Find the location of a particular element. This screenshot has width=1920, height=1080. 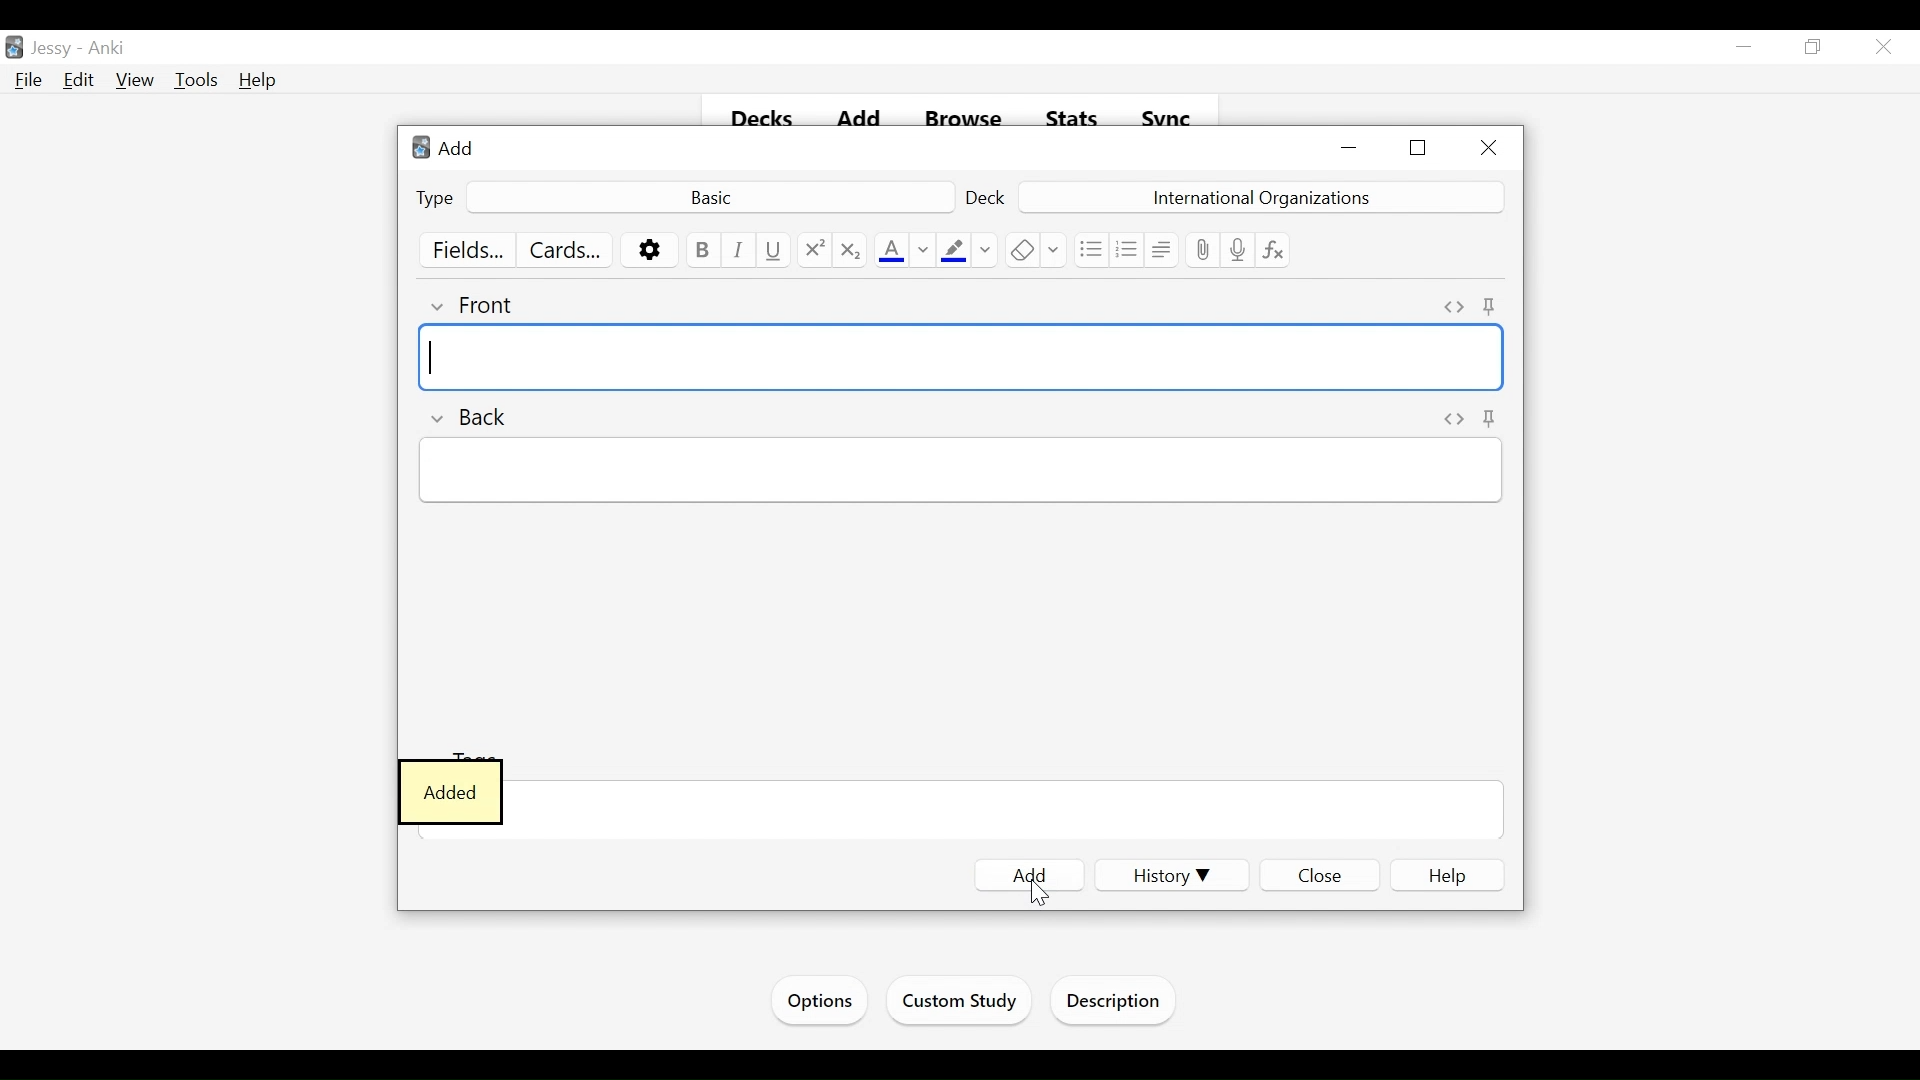

Record audio is located at coordinates (1237, 250).